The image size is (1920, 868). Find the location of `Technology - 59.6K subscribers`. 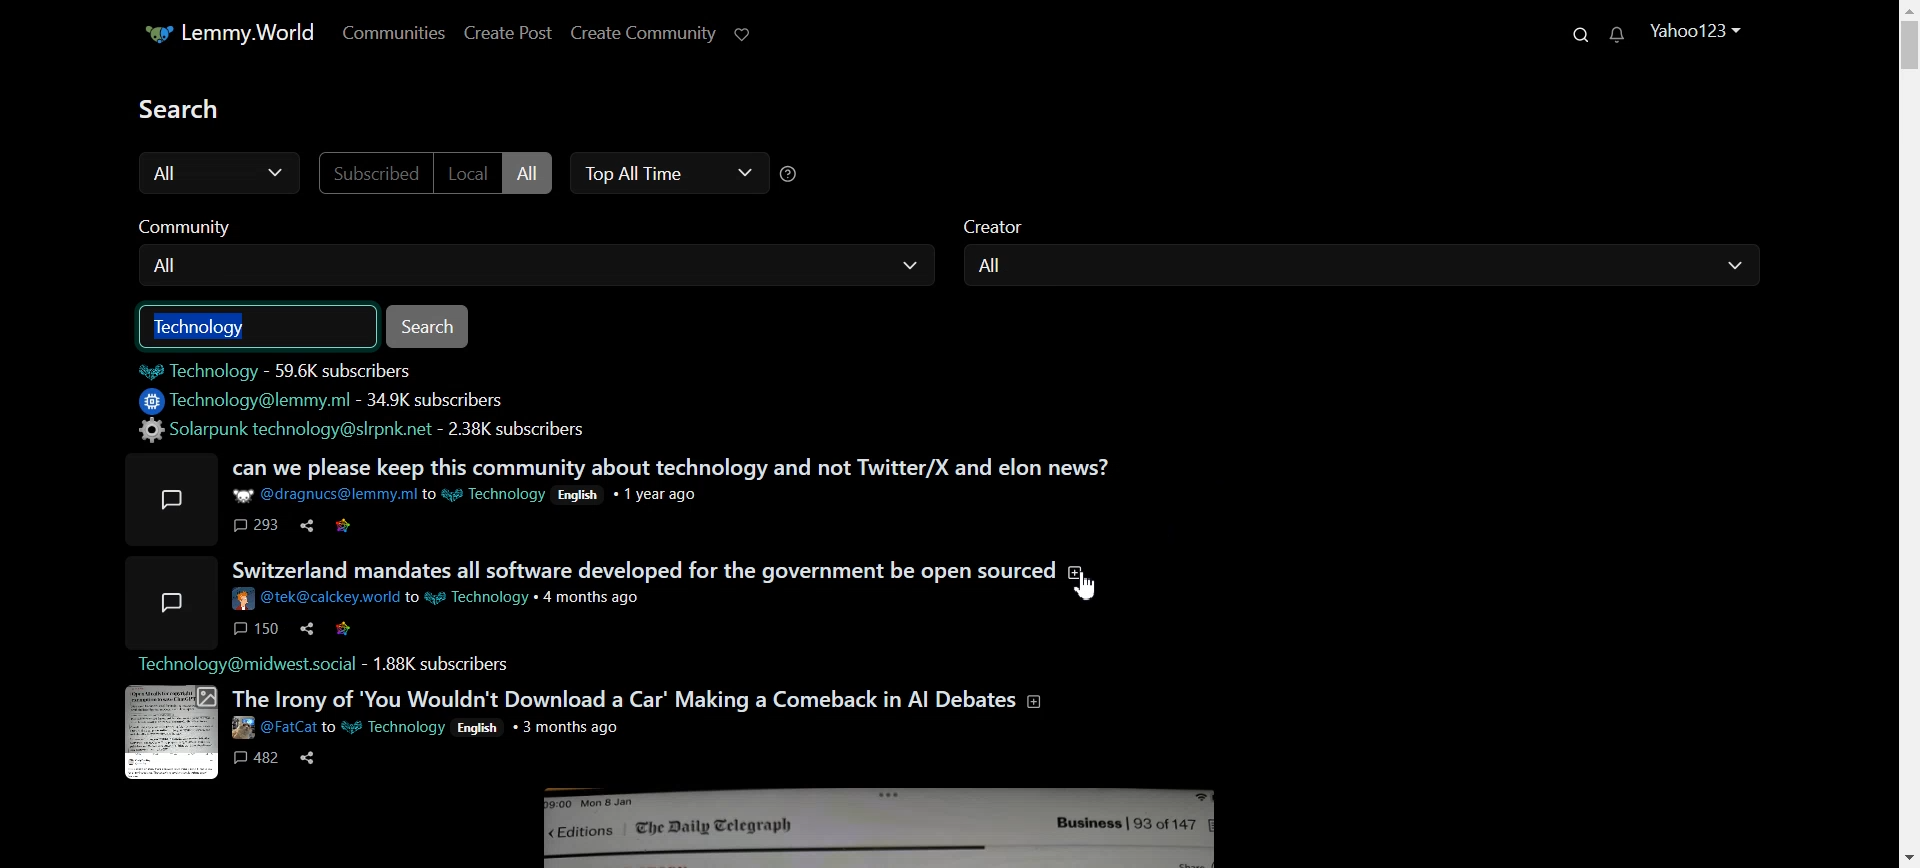

Technology - 59.6K subscribers is located at coordinates (286, 370).